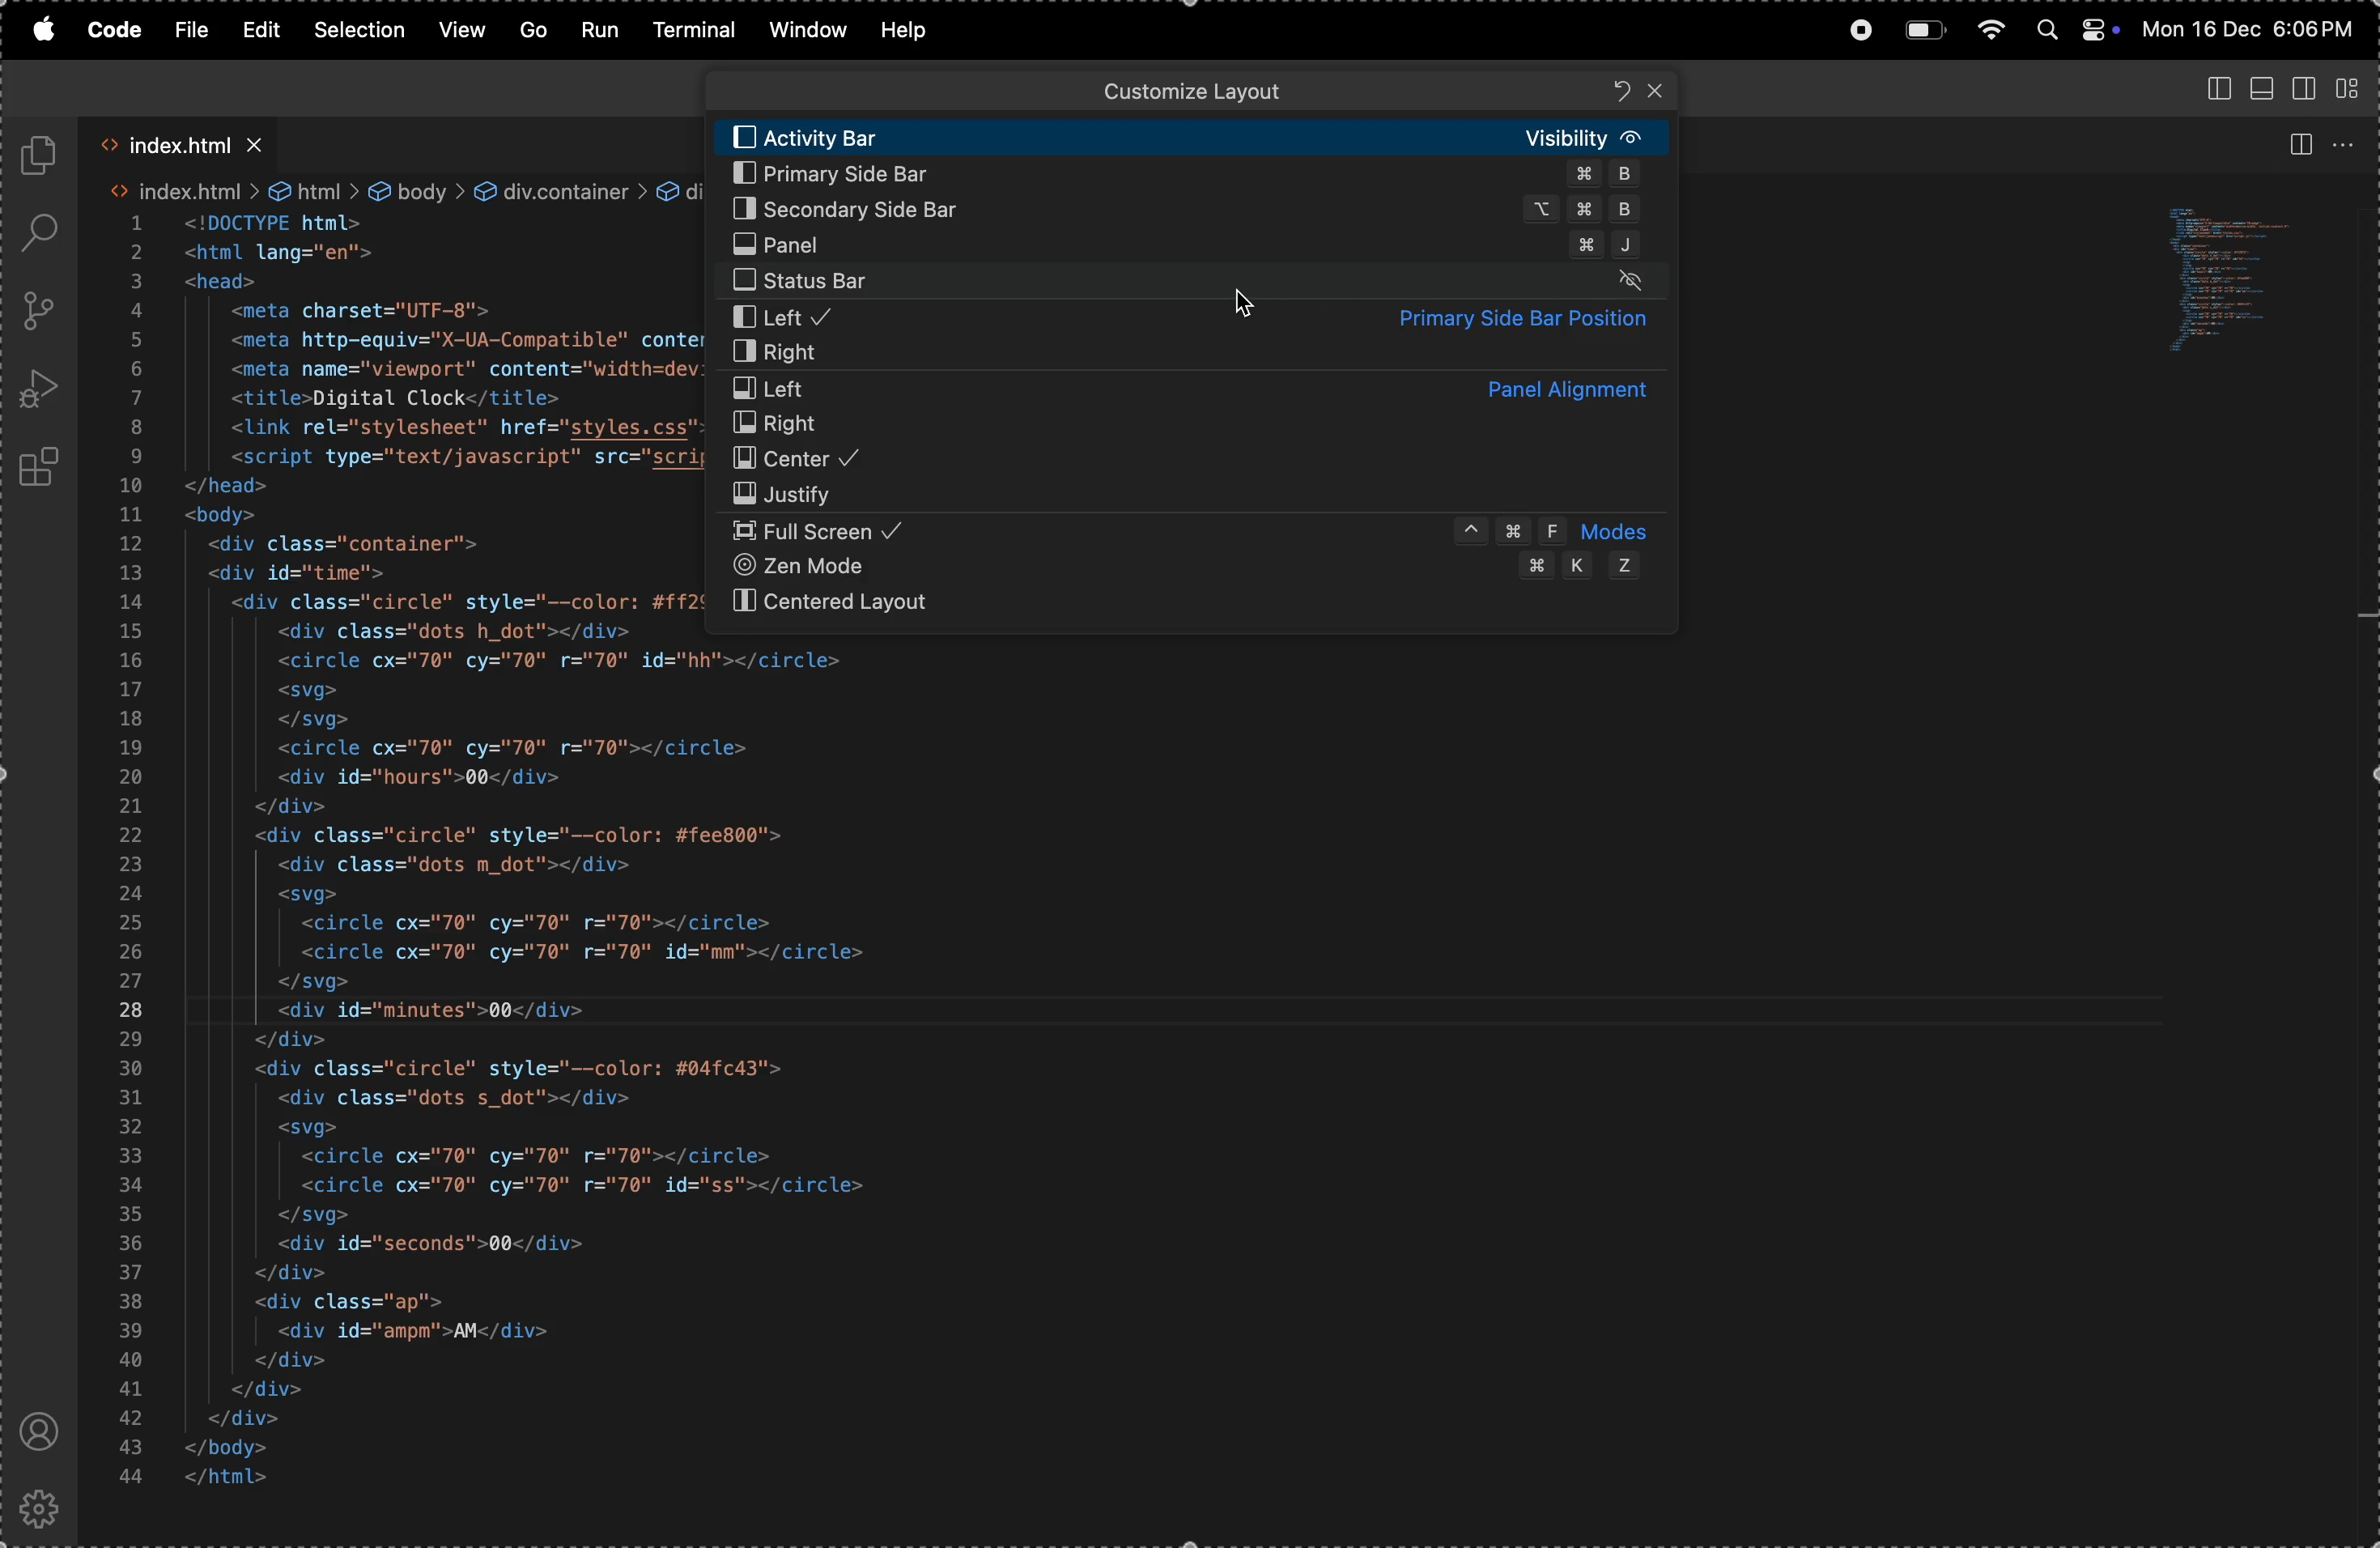  What do you see at coordinates (1199, 387) in the screenshot?
I see `left` at bounding box center [1199, 387].